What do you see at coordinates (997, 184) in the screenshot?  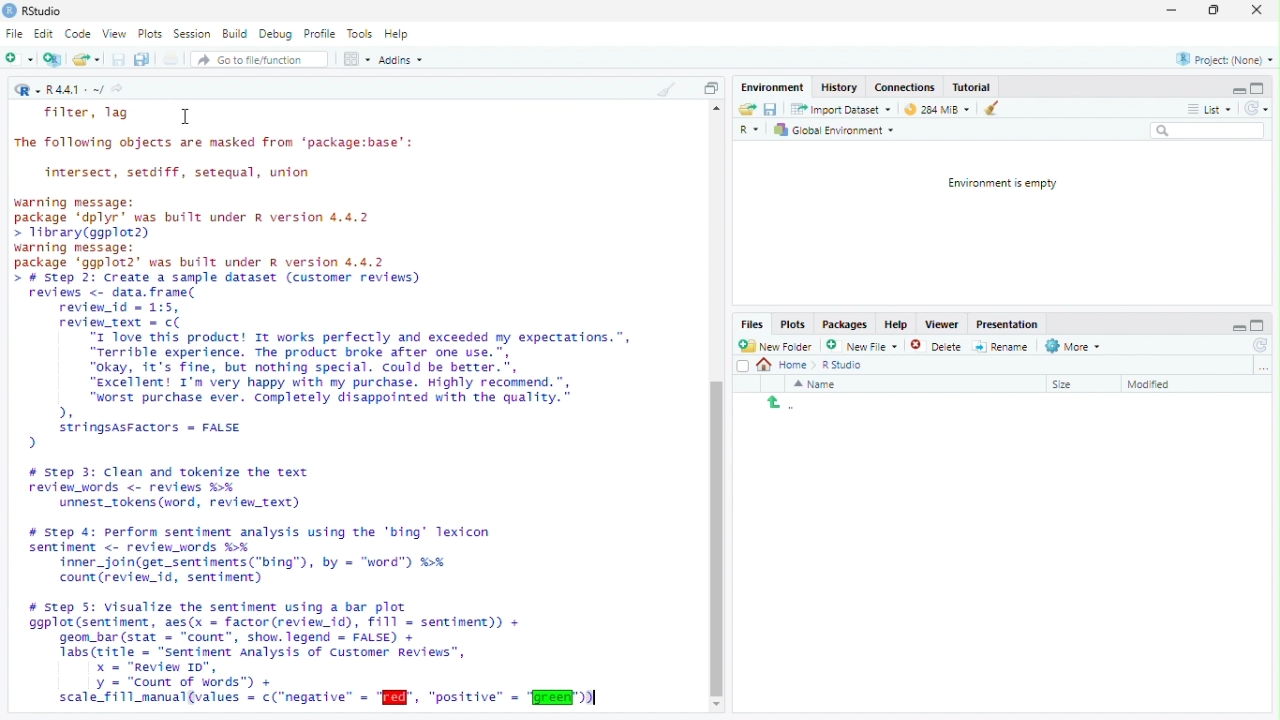 I see `Environment is empty` at bounding box center [997, 184].